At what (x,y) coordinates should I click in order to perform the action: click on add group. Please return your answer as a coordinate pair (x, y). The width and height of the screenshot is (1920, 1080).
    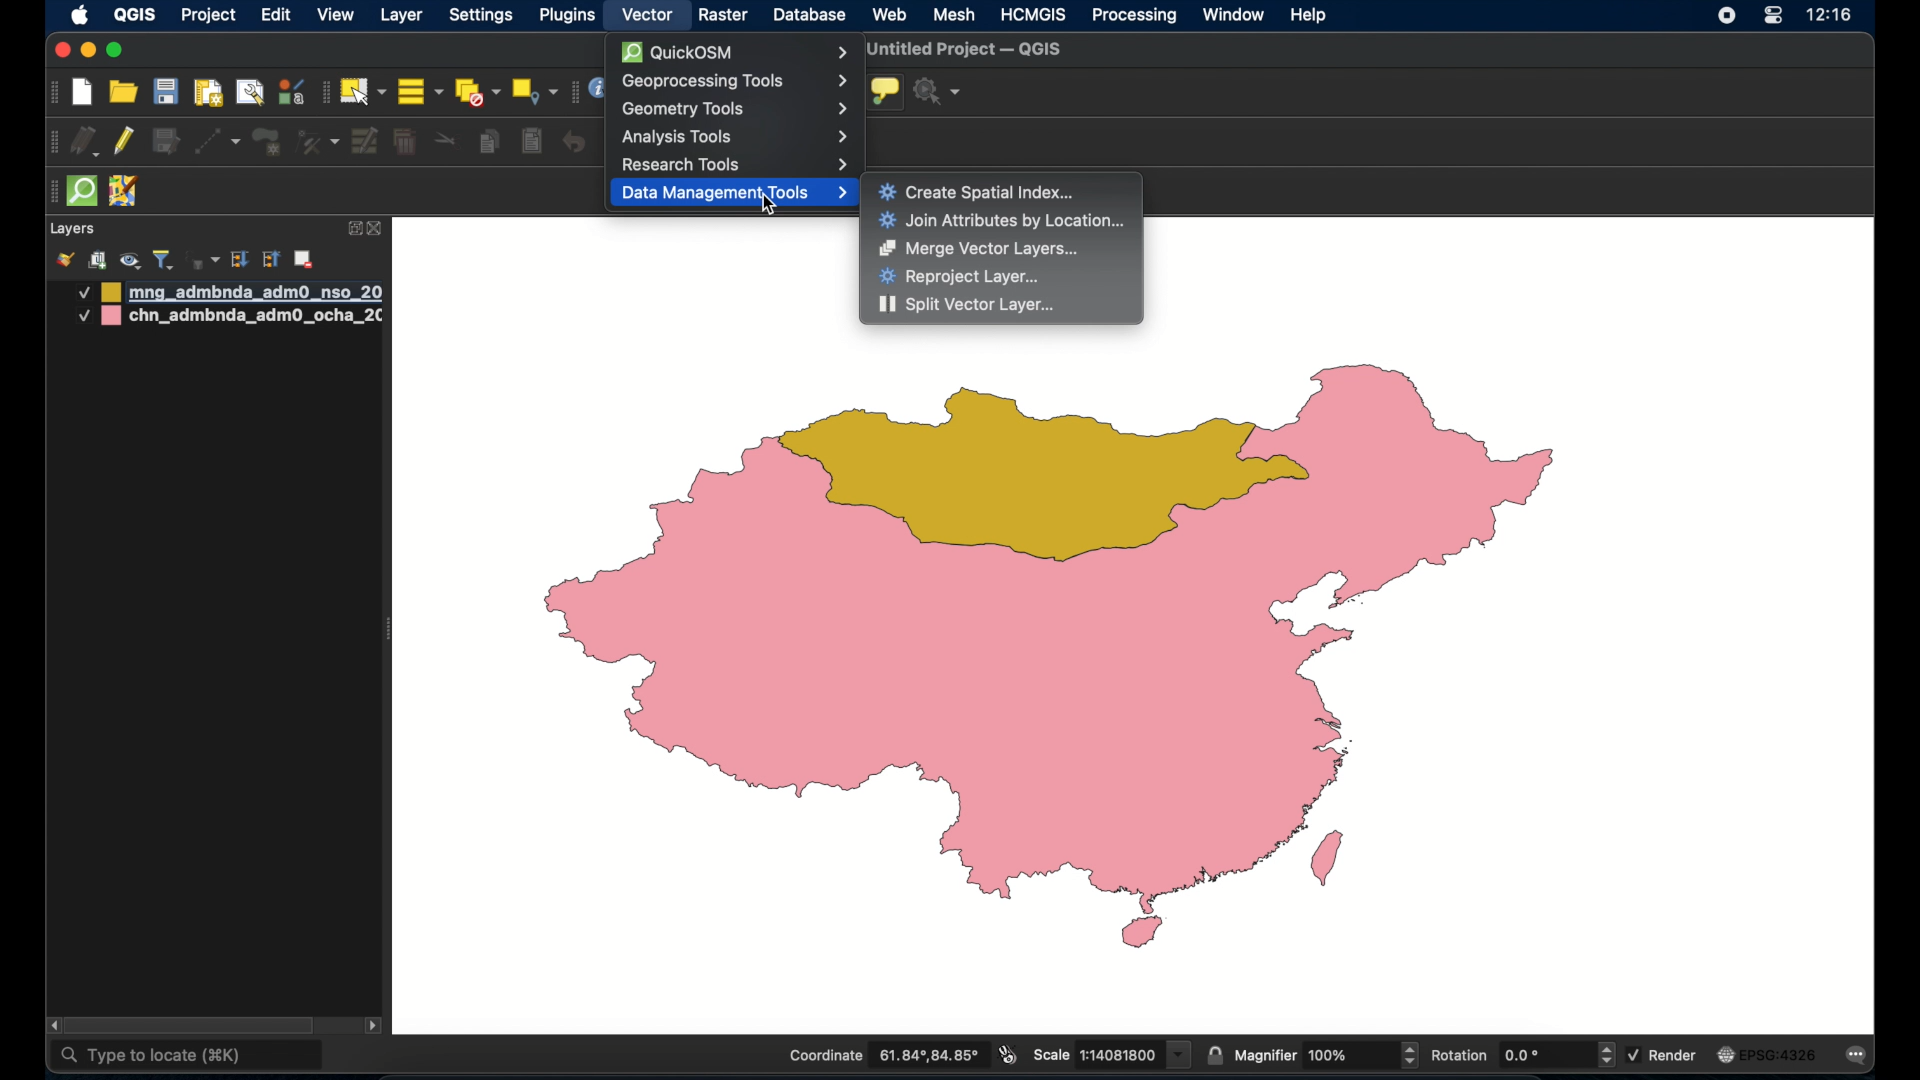
    Looking at the image, I should click on (97, 260).